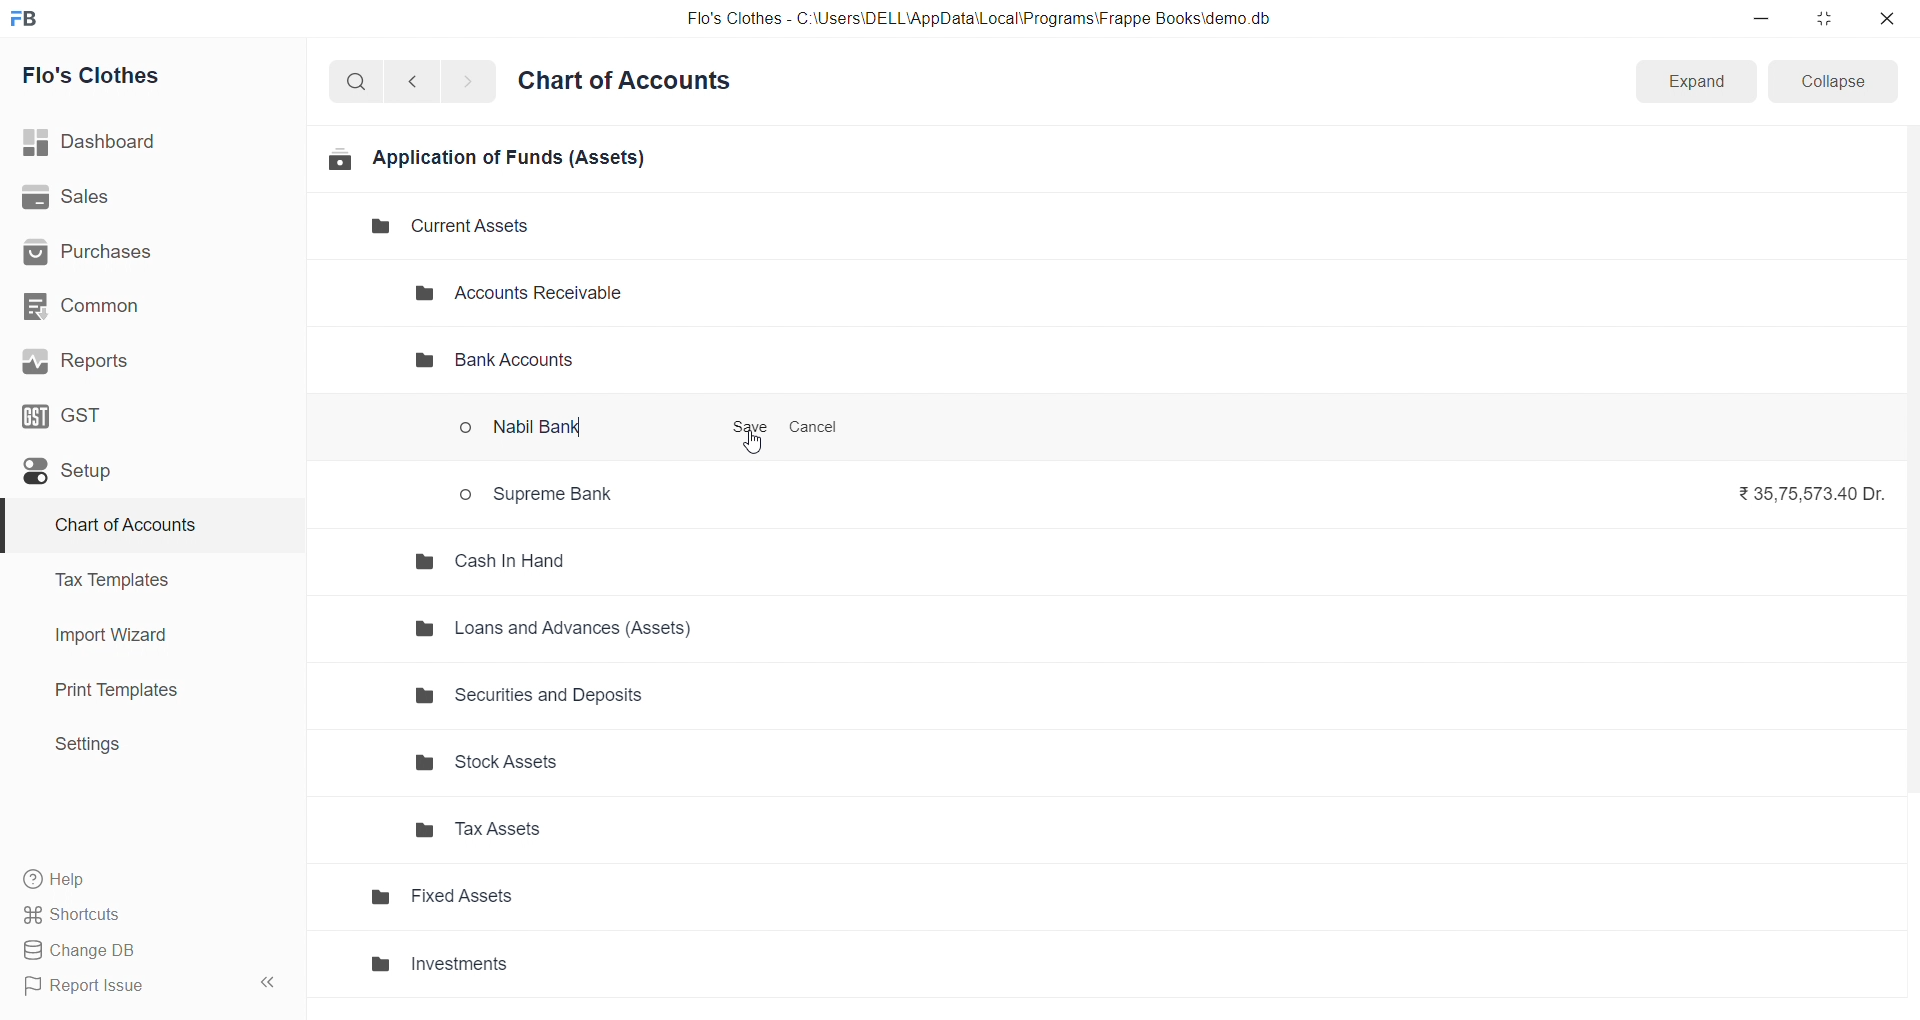  What do you see at coordinates (490, 362) in the screenshot?
I see `Bank Accounts` at bounding box center [490, 362].